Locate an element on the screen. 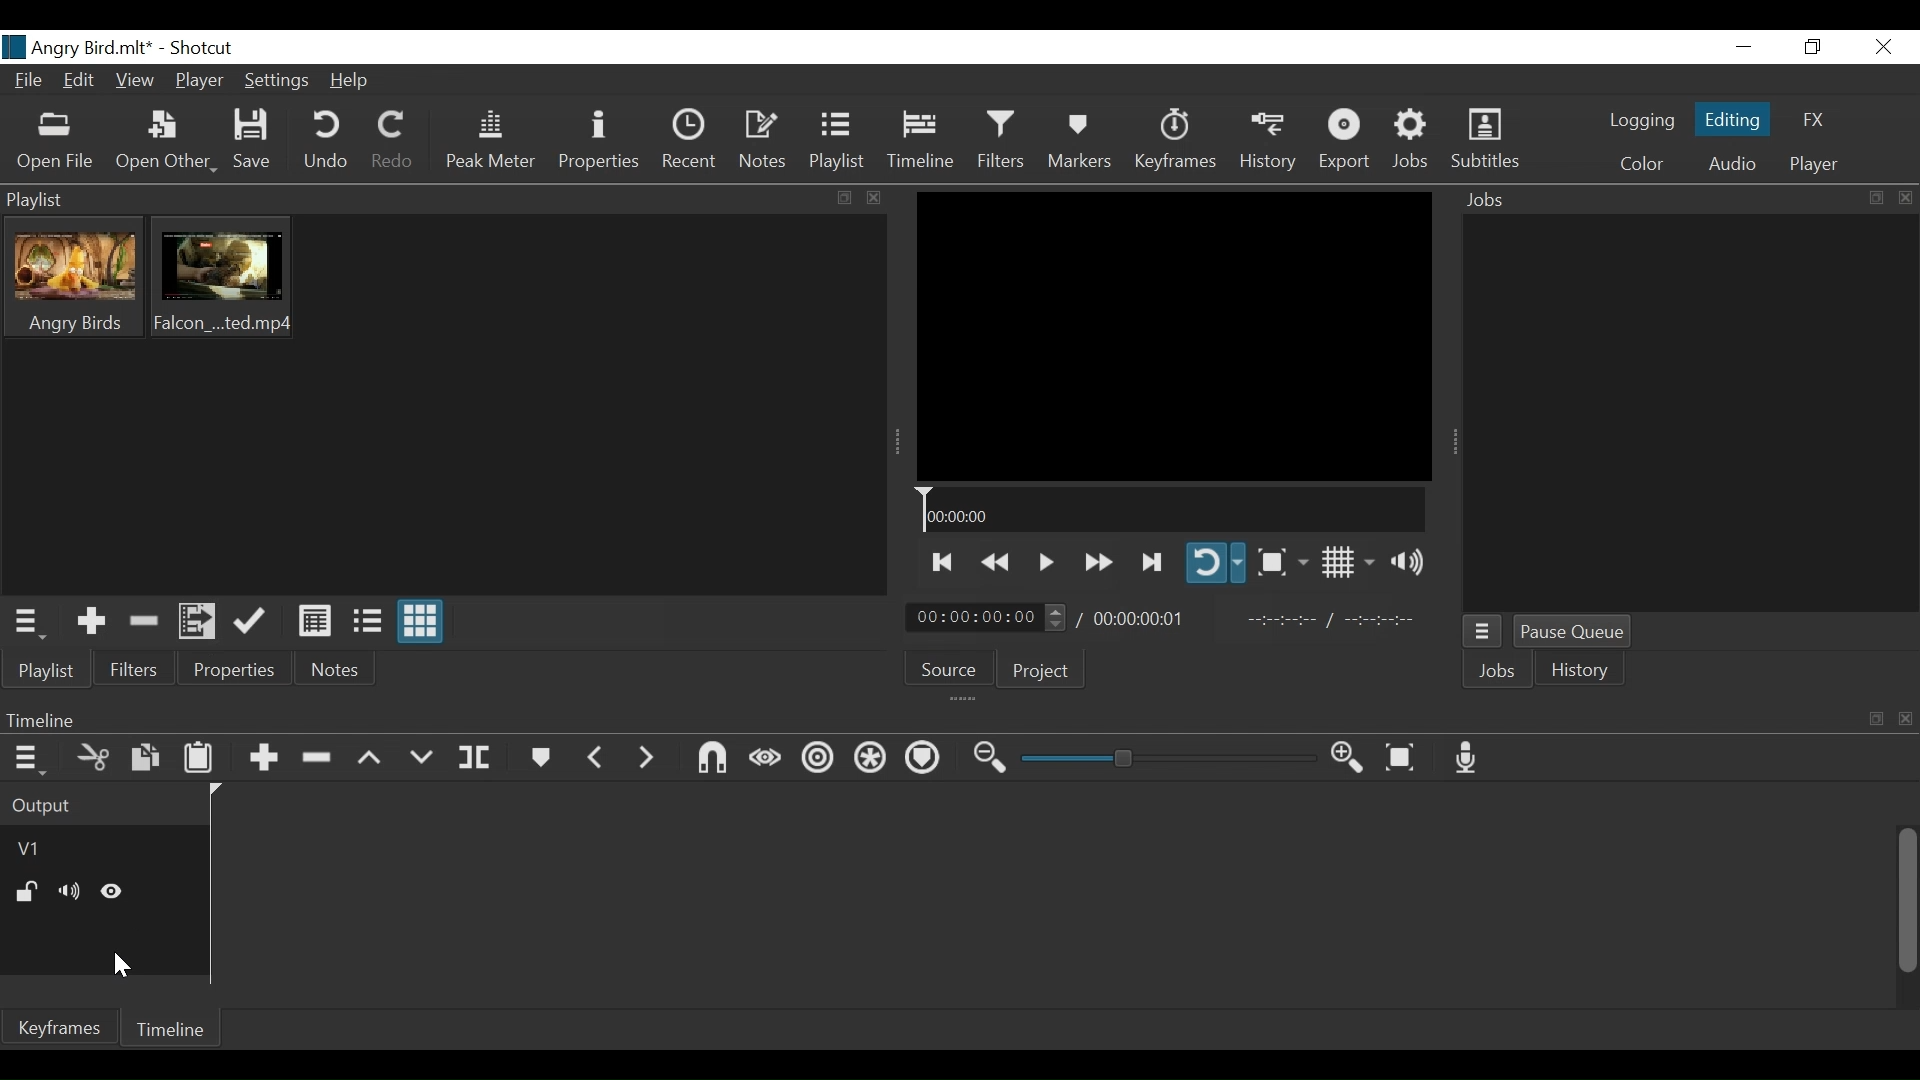 The height and width of the screenshot is (1080, 1920). Filters is located at coordinates (137, 671).